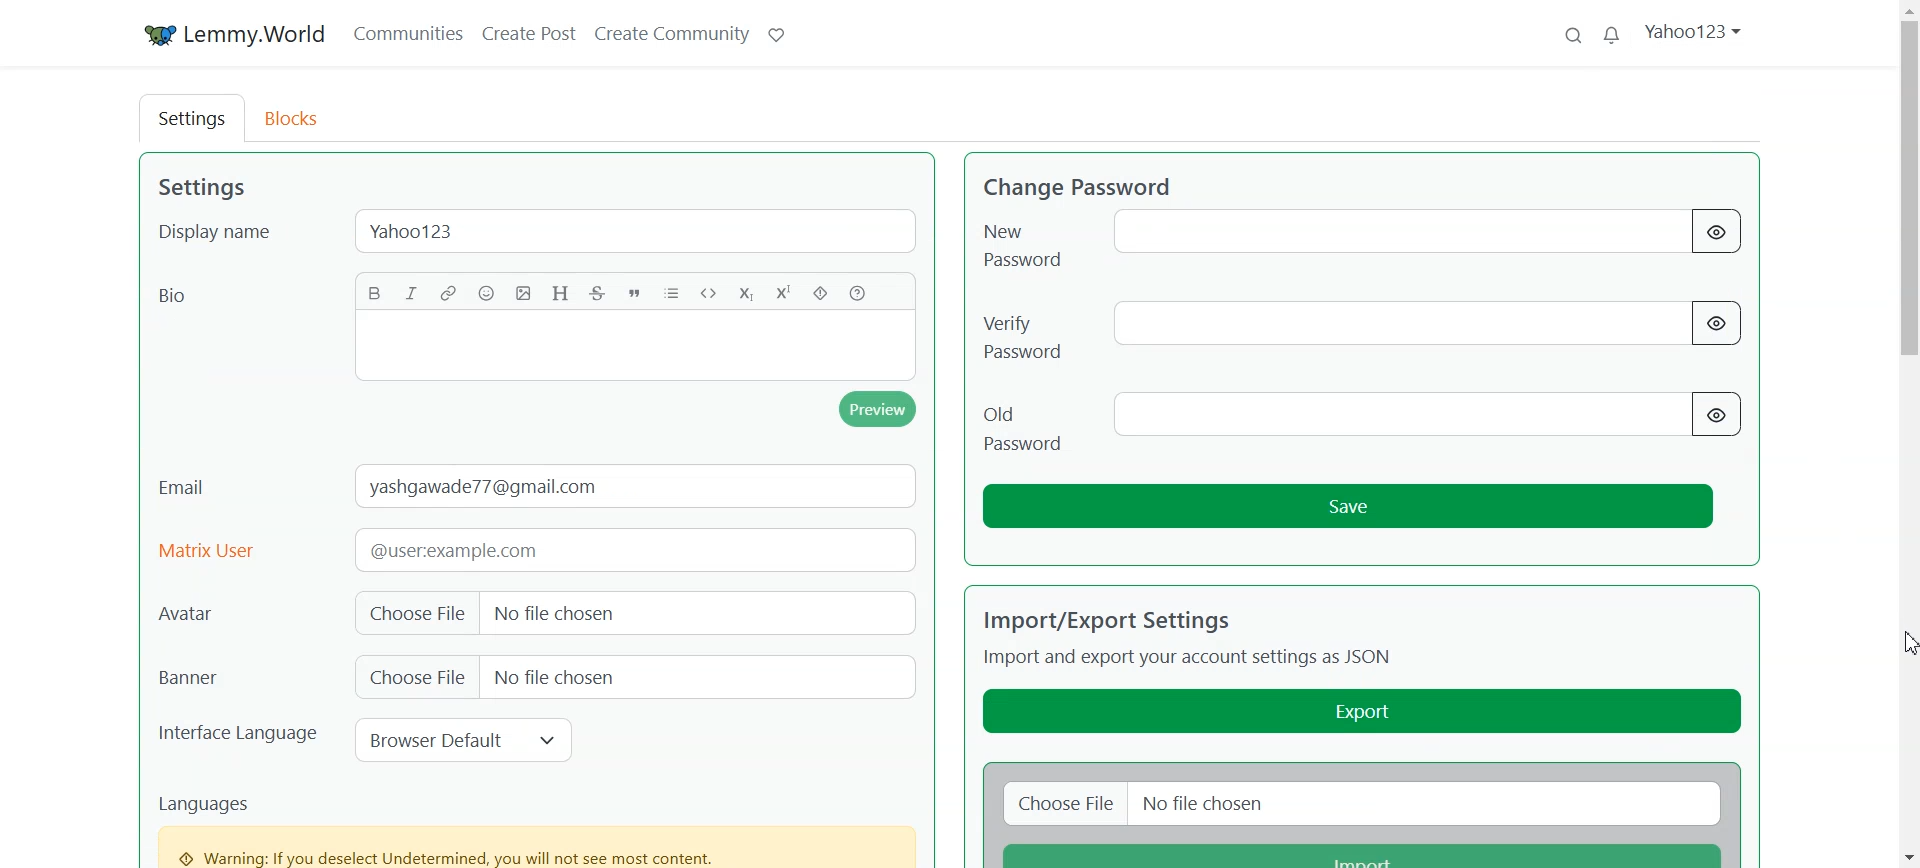  I want to click on Import/Export Settings Import and export your account settings as JSON, so click(1194, 635).